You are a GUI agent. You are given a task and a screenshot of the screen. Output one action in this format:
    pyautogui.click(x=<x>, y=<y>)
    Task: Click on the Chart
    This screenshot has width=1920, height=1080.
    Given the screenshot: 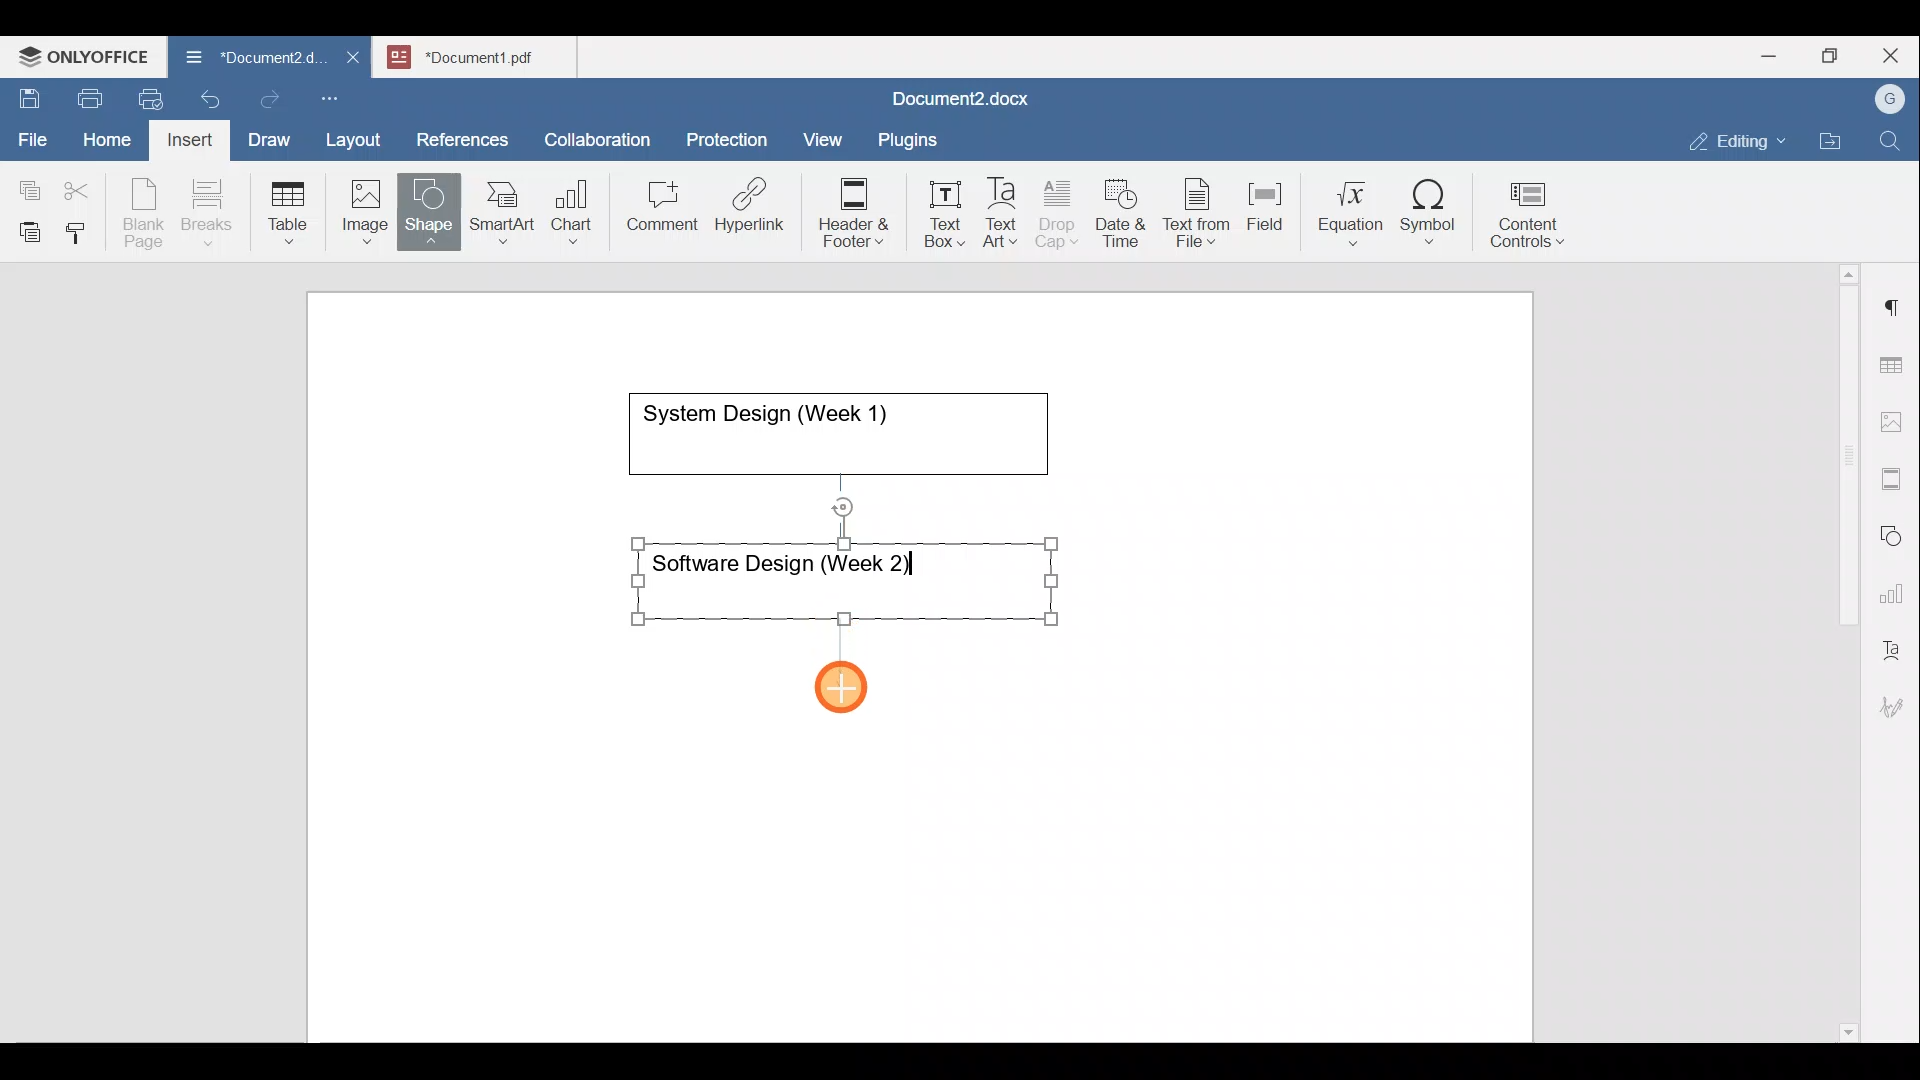 What is the action you would take?
    pyautogui.click(x=568, y=214)
    